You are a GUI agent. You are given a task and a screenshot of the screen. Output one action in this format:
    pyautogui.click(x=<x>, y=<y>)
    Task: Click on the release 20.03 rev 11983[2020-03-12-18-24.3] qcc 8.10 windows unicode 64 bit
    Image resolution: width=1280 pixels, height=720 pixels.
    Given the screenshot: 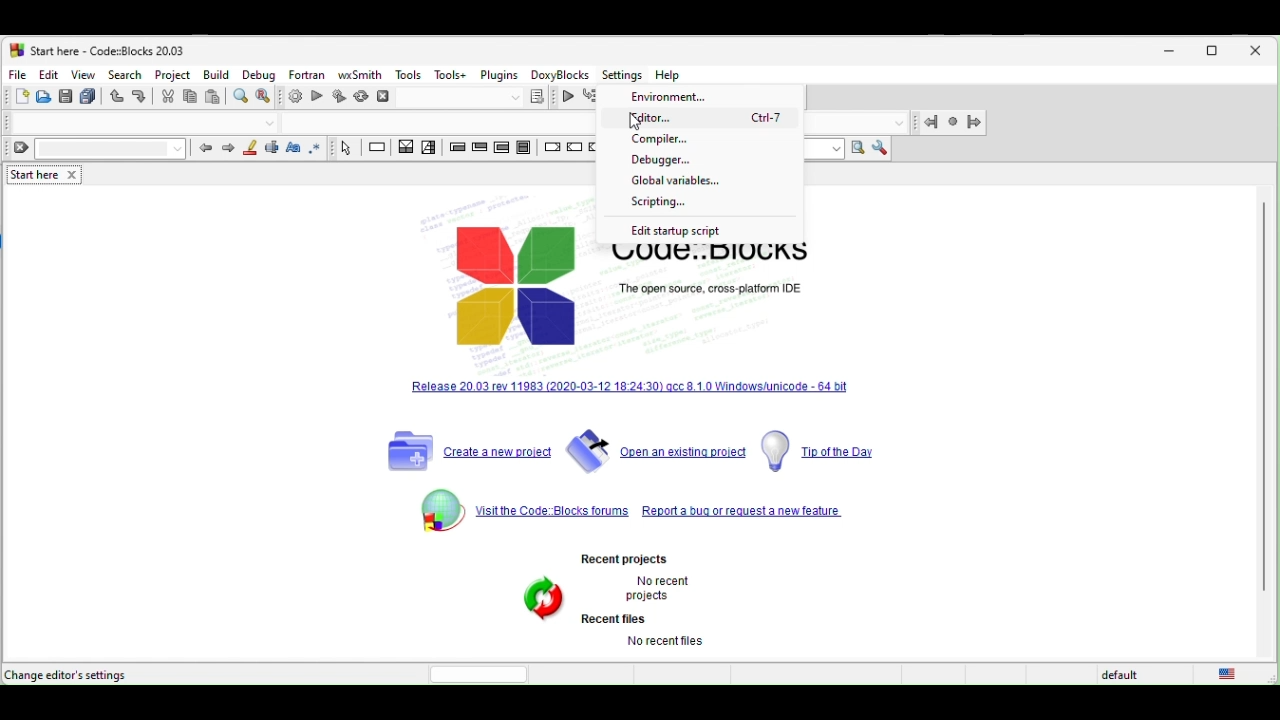 What is the action you would take?
    pyautogui.click(x=633, y=389)
    